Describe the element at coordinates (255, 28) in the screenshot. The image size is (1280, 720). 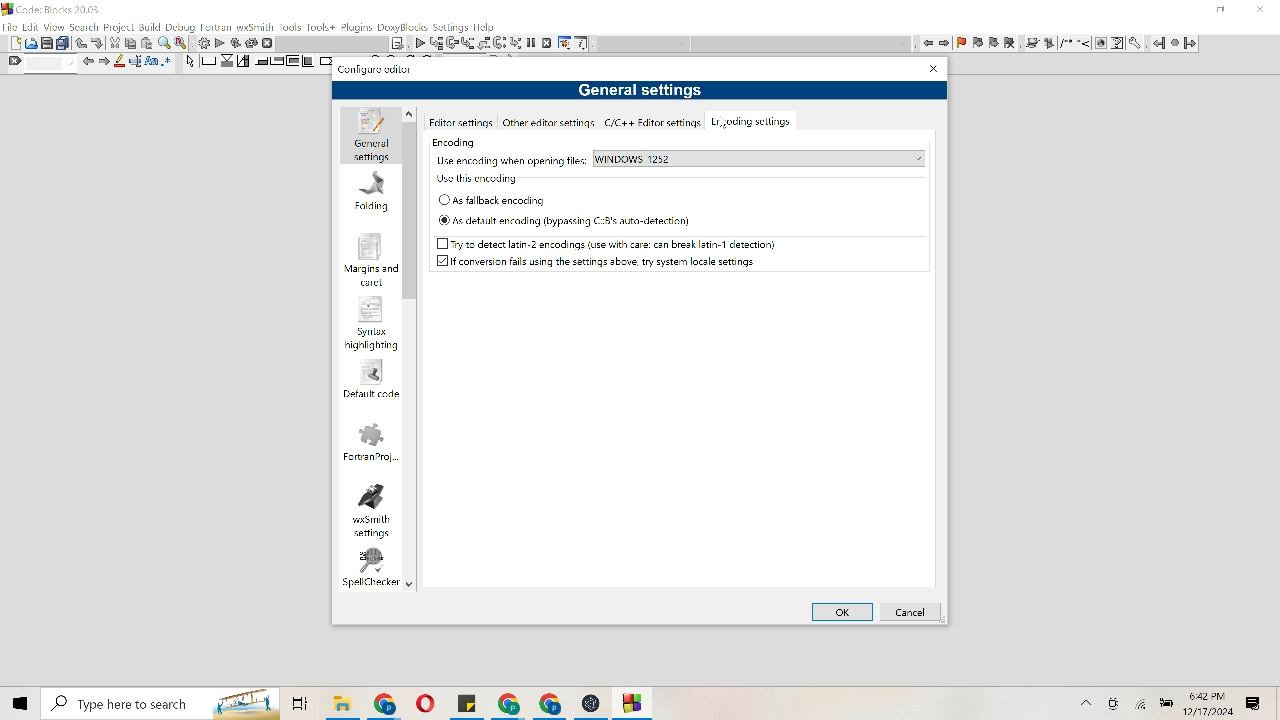
I see `wxsmith` at that location.